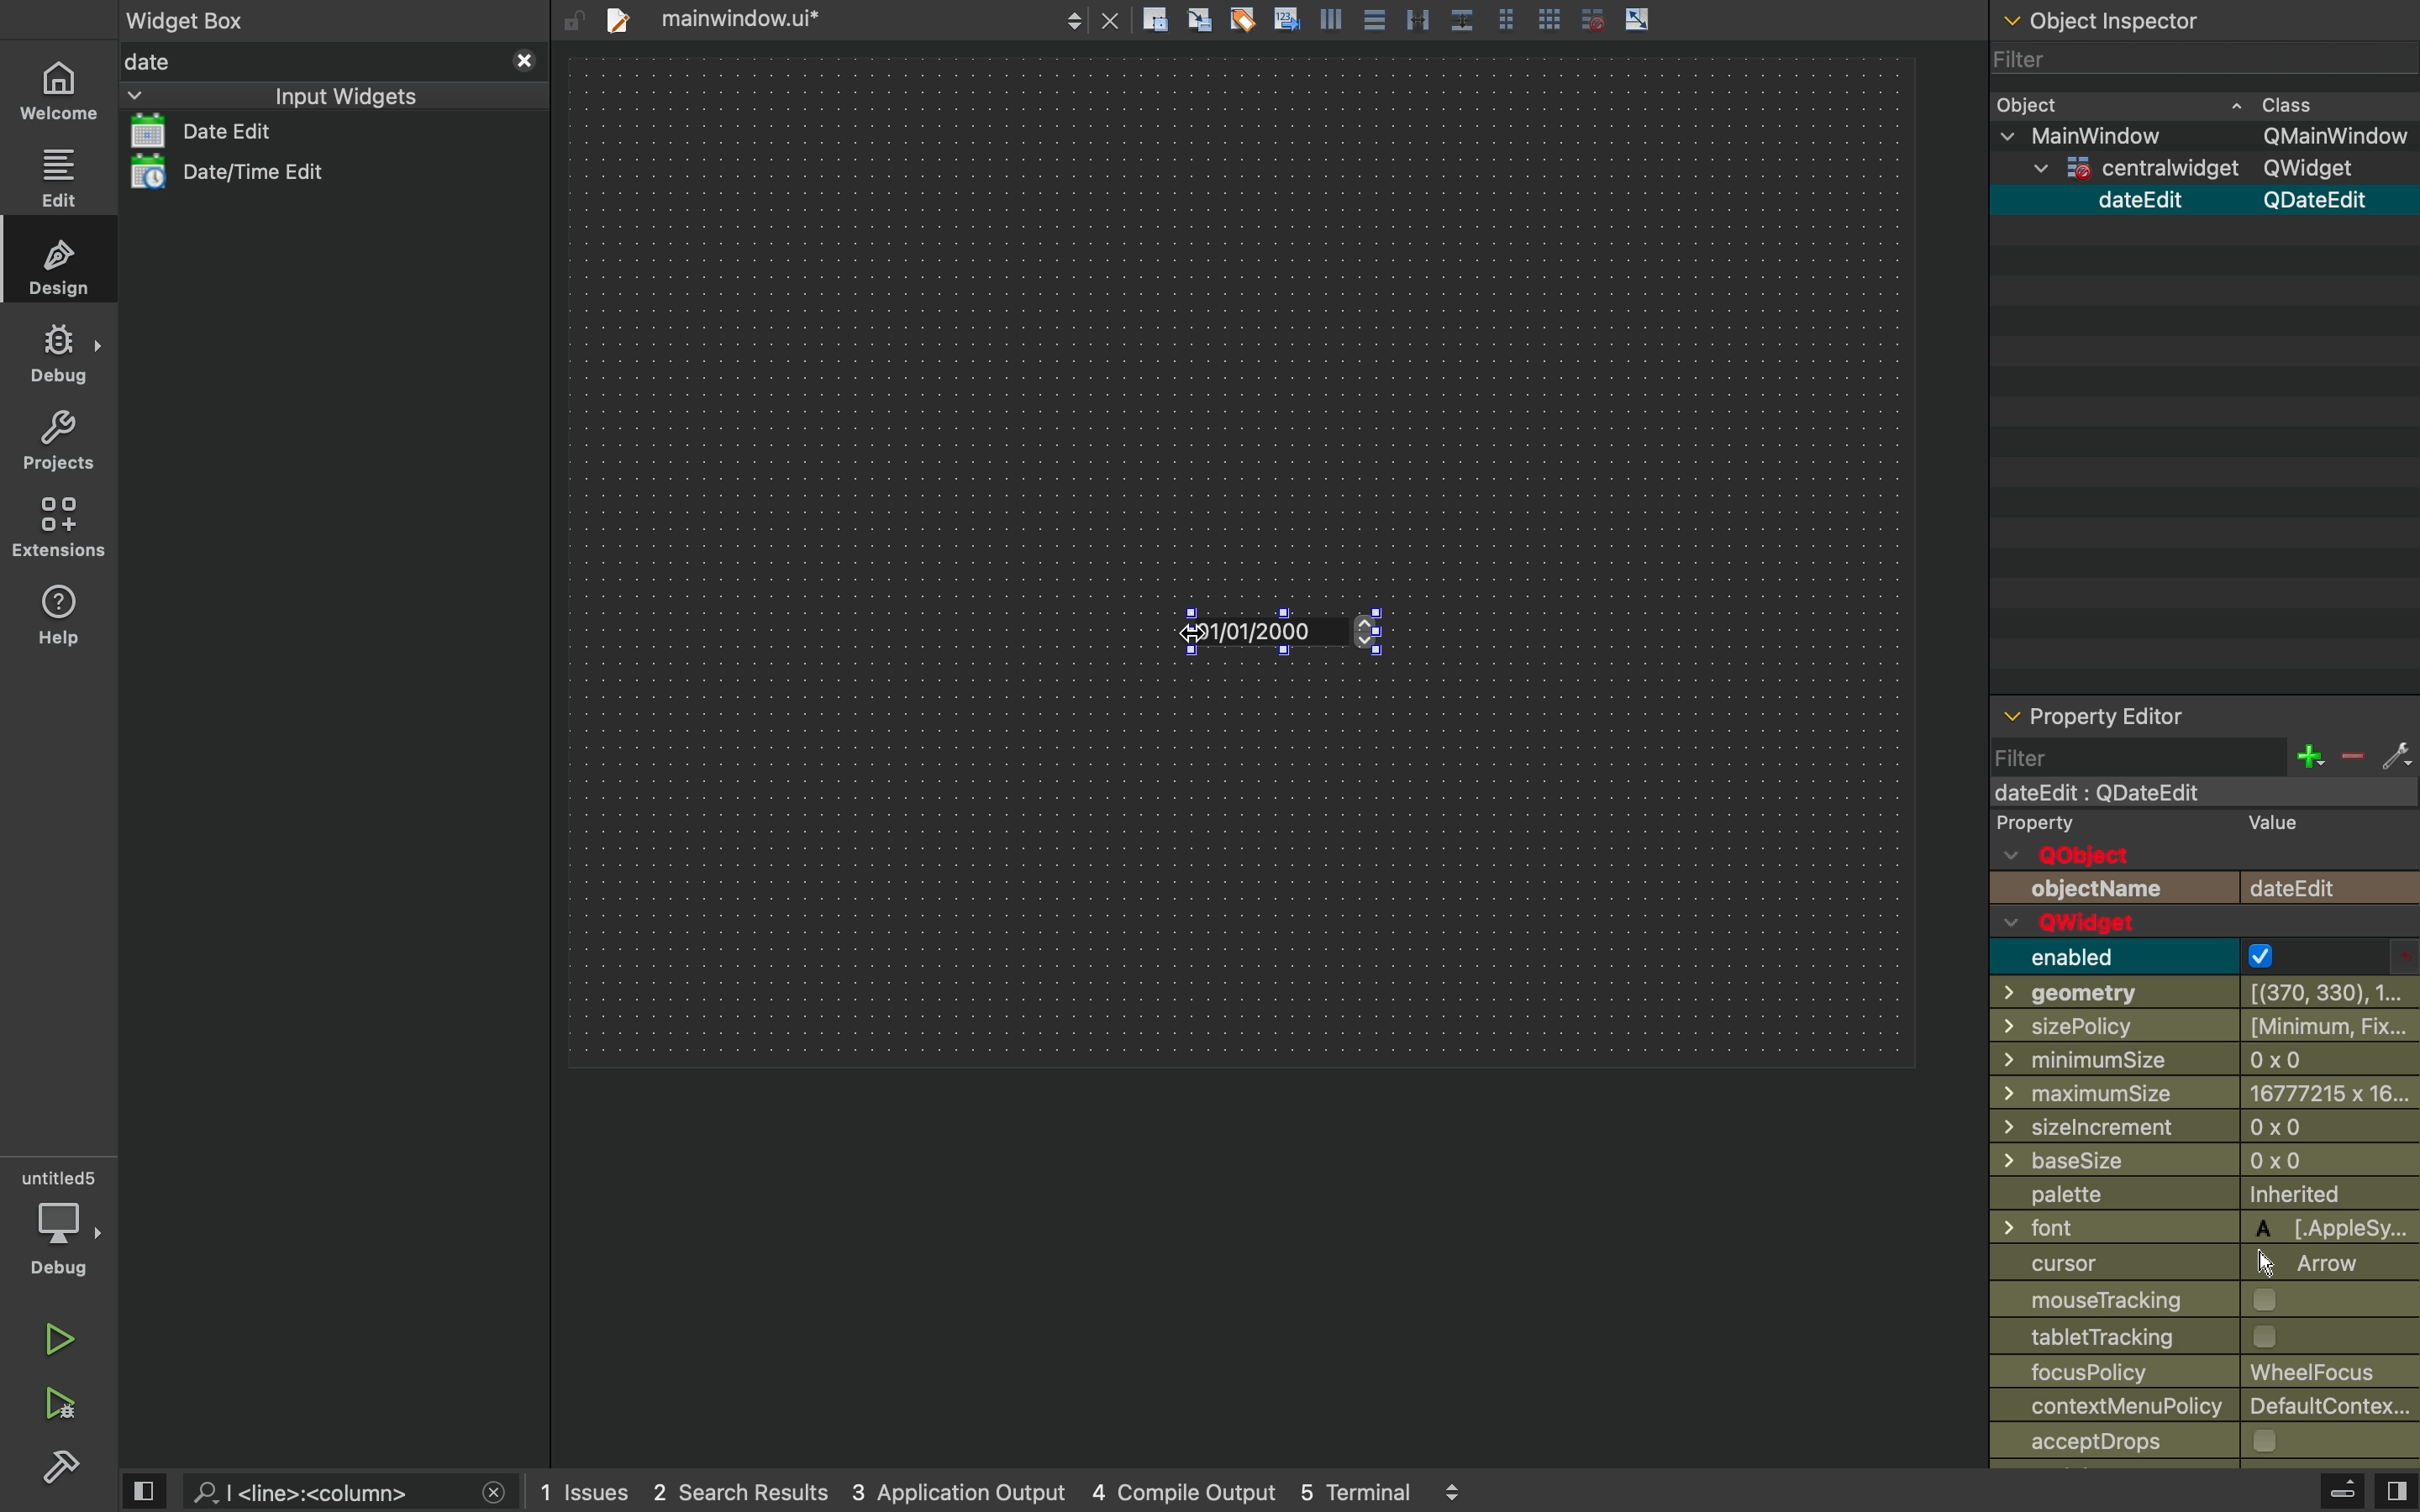 This screenshot has width=2420, height=1512. Describe the element at coordinates (1550, 18) in the screenshot. I see `grid view large` at that location.